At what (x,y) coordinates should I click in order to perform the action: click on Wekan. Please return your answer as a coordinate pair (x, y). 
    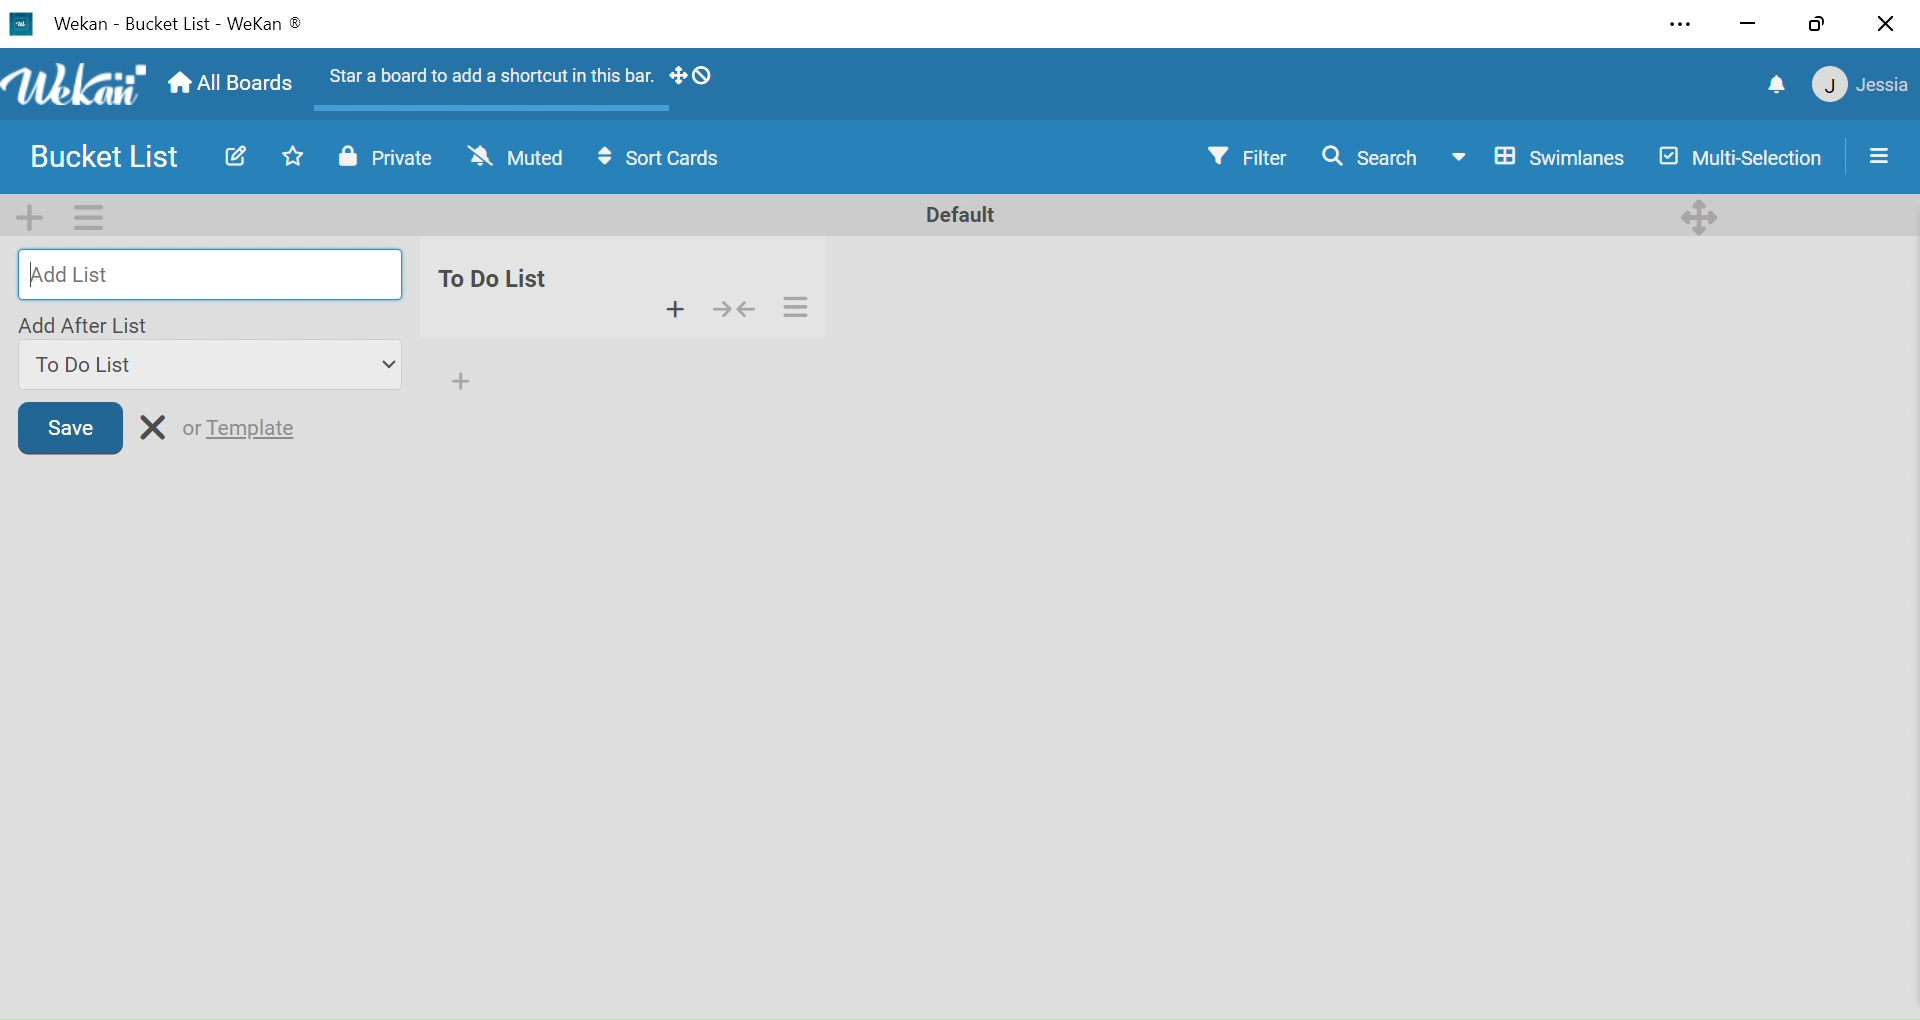
    Looking at the image, I should click on (80, 24).